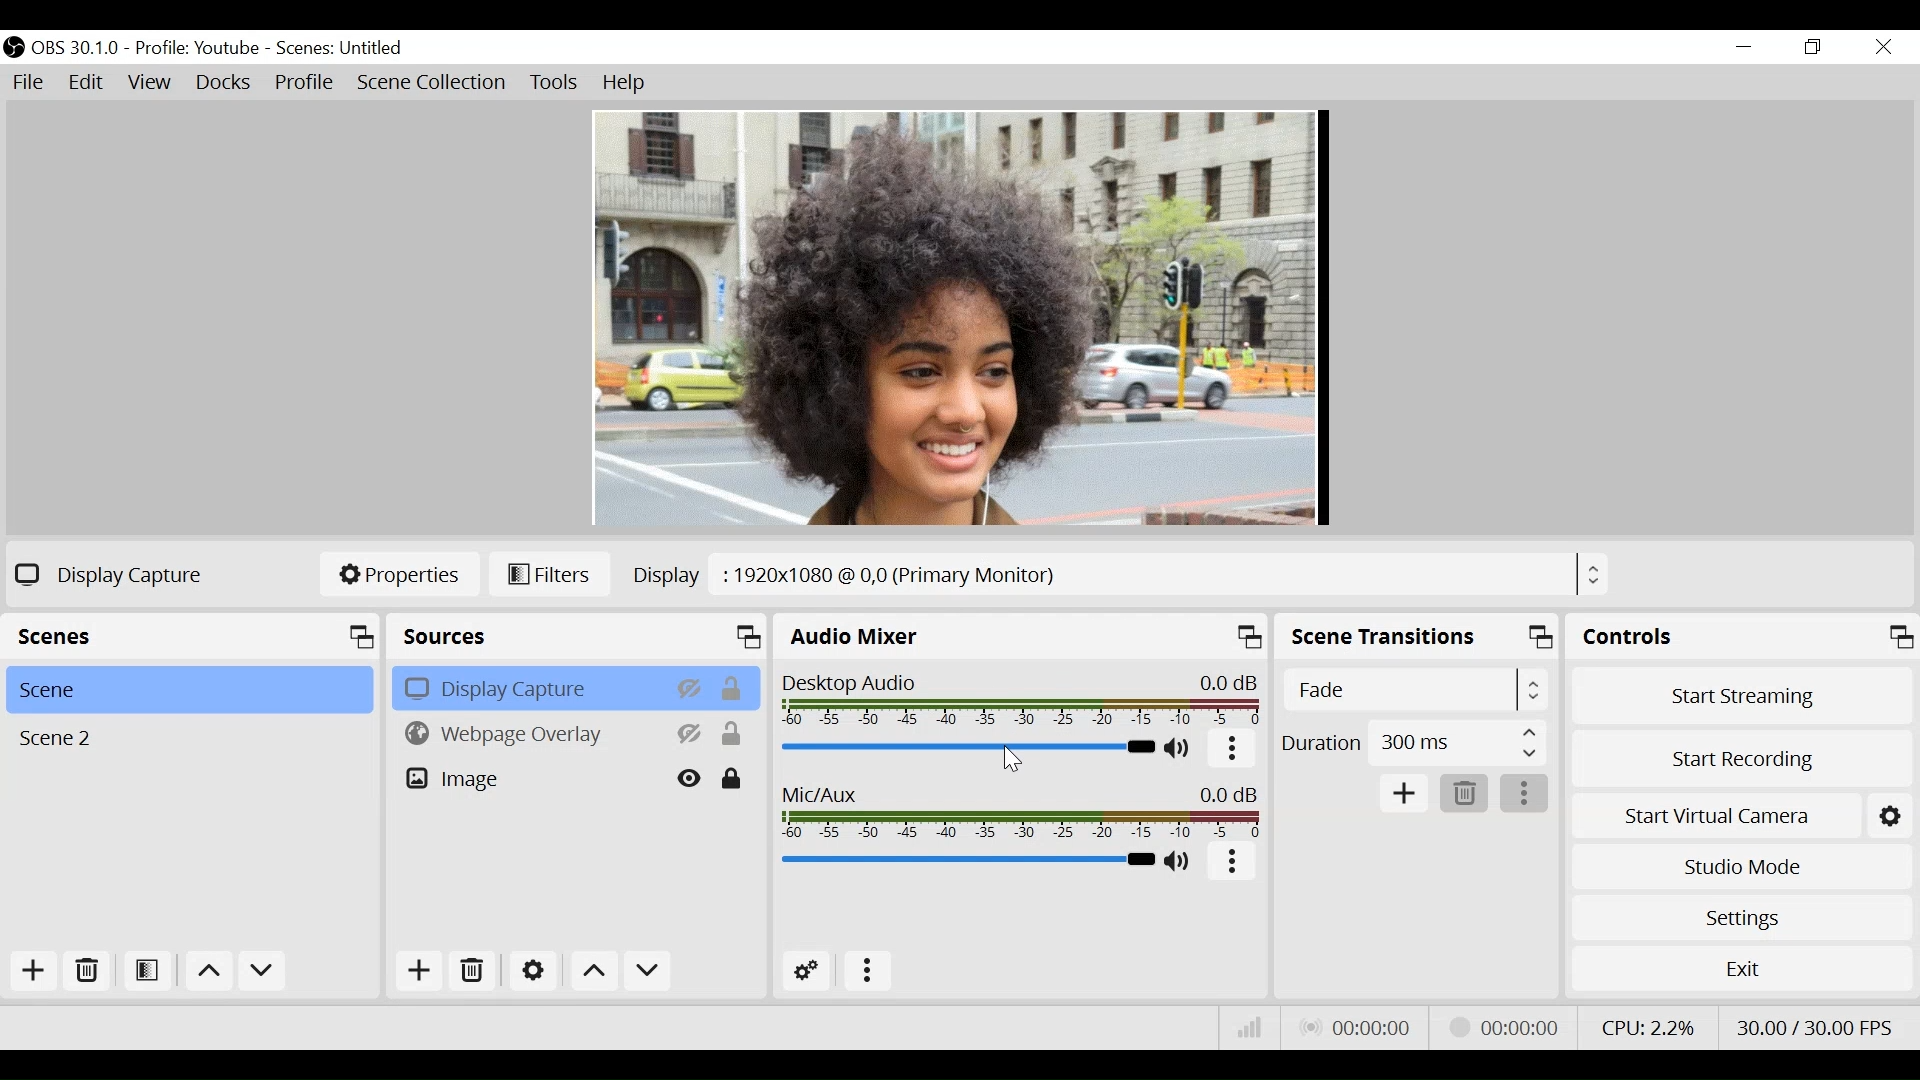 Image resolution: width=1920 pixels, height=1080 pixels. Describe the element at coordinates (89, 973) in the screenshot. I see `Delete` at that location.